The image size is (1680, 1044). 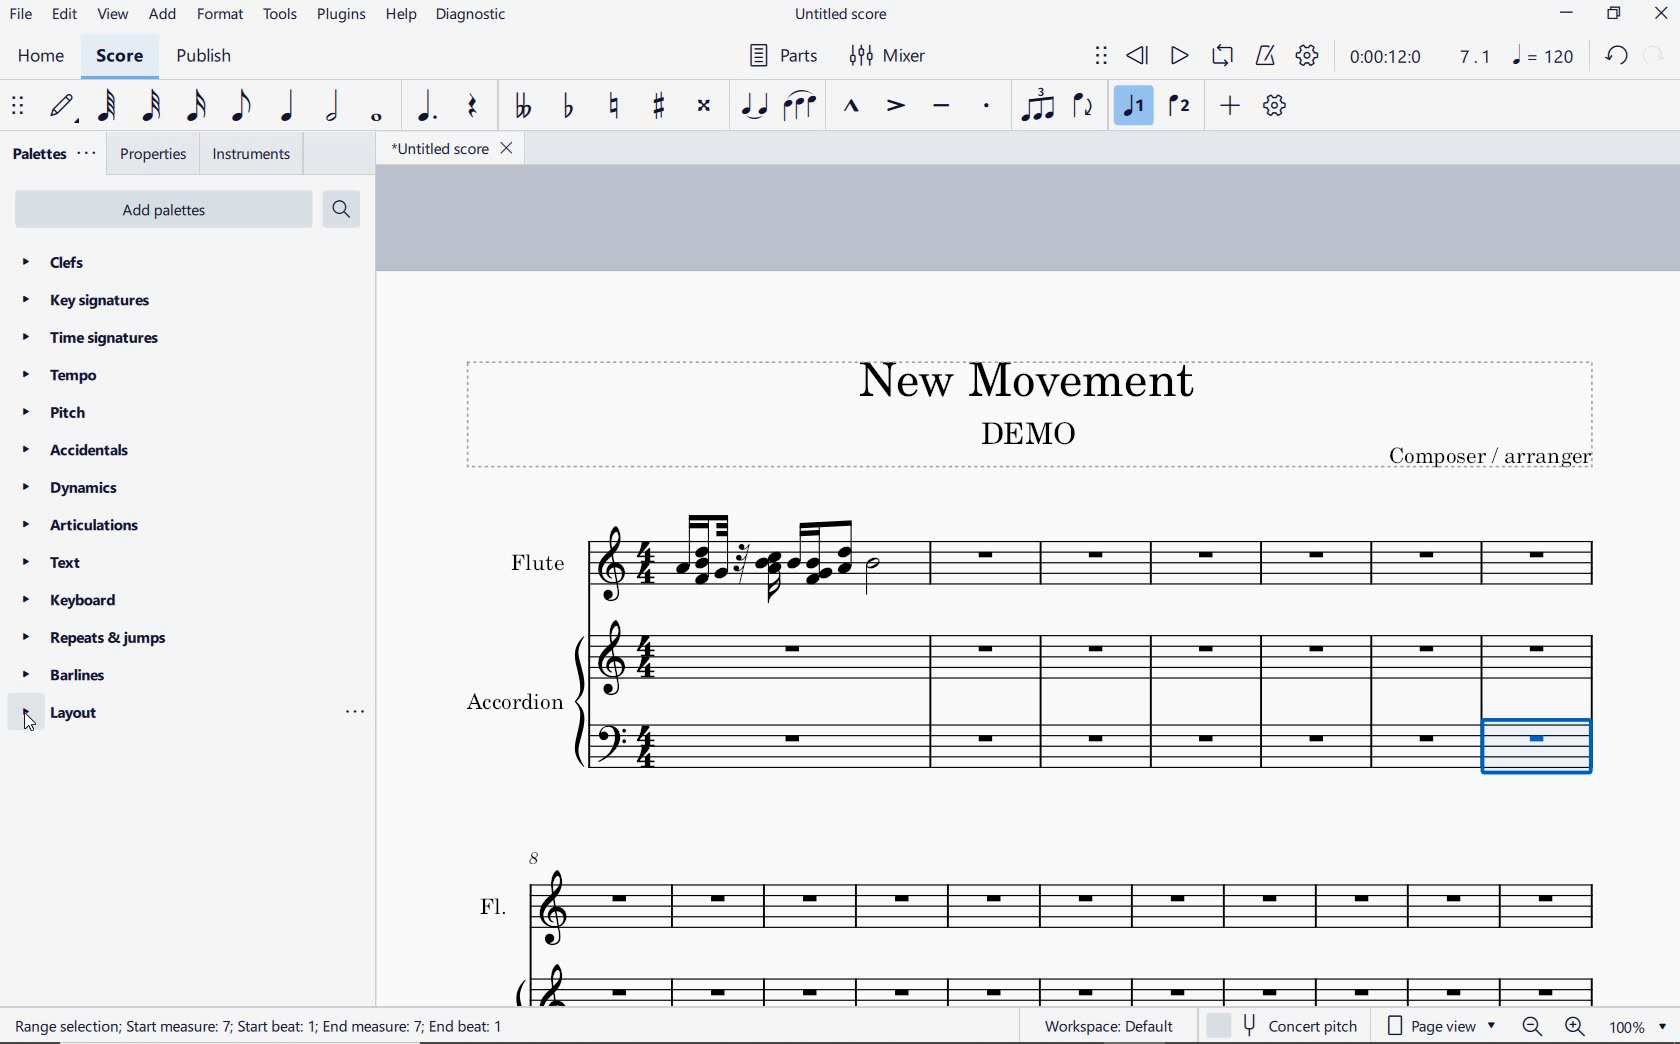 I want to click on help, so click(x=399, y=16).